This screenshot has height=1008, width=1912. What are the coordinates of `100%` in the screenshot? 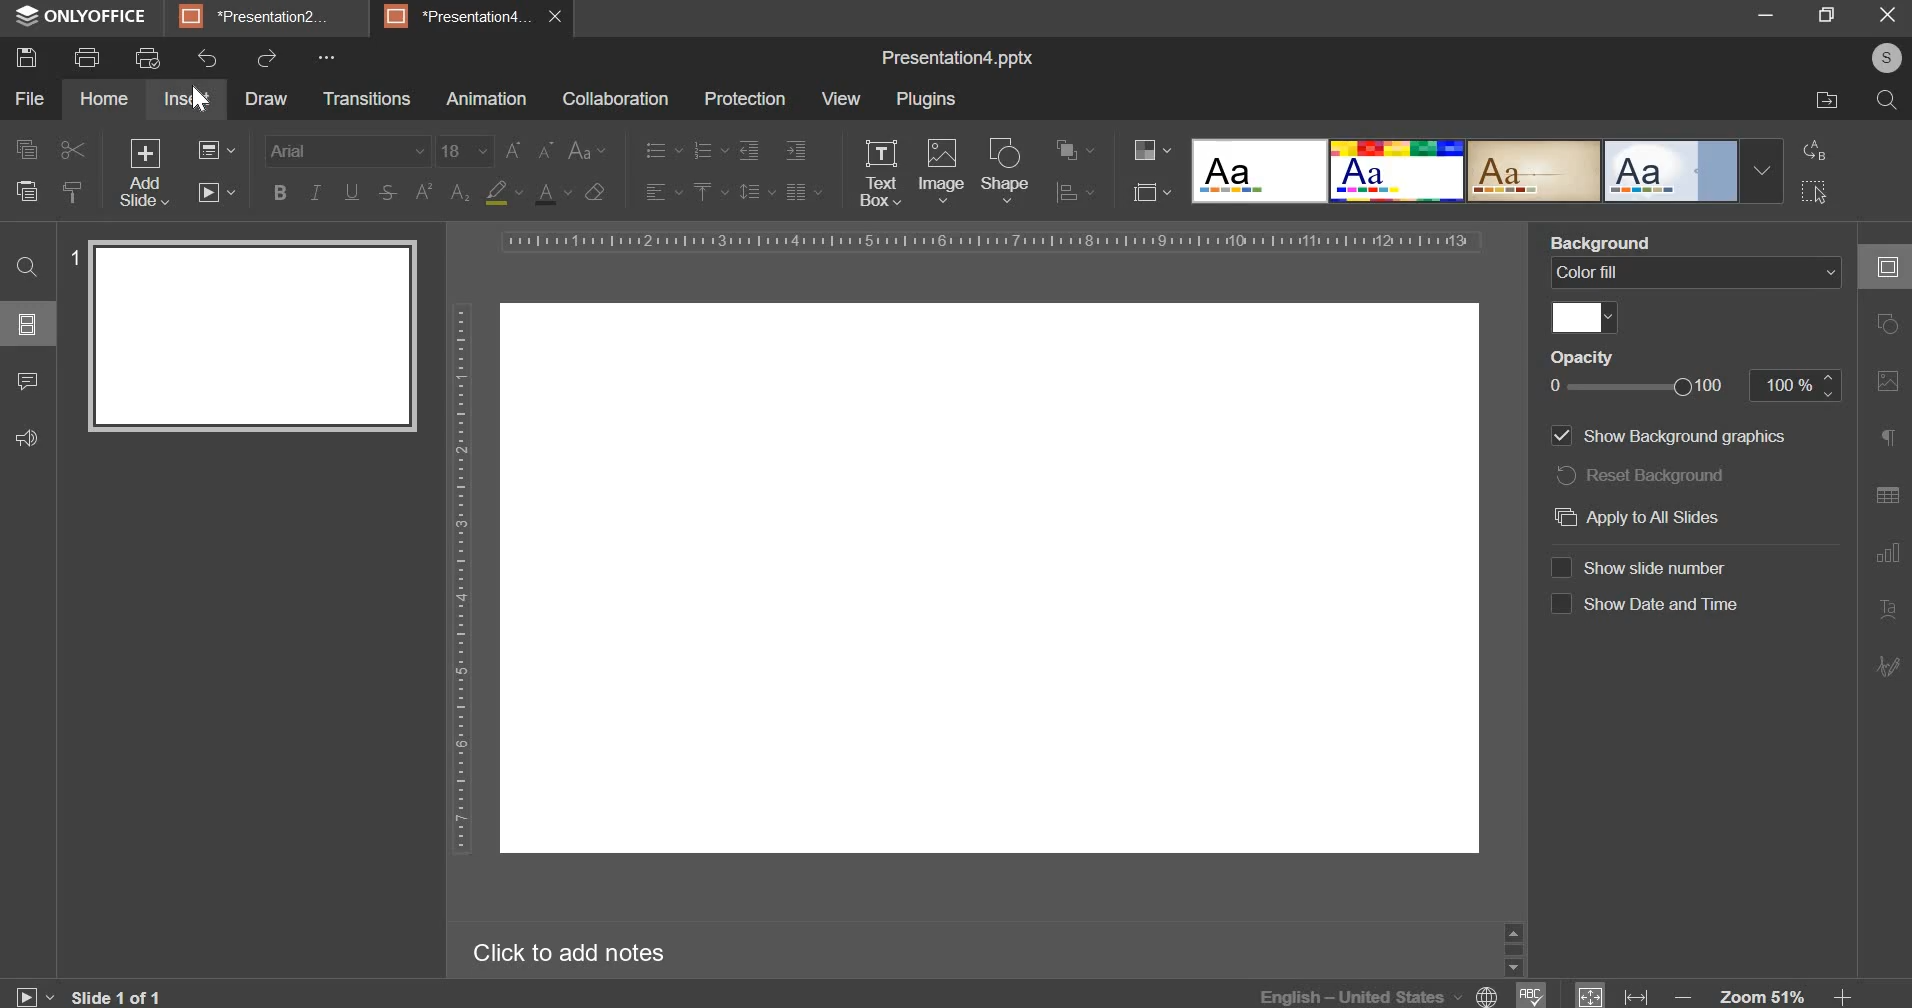 It's located at (1799, 387).